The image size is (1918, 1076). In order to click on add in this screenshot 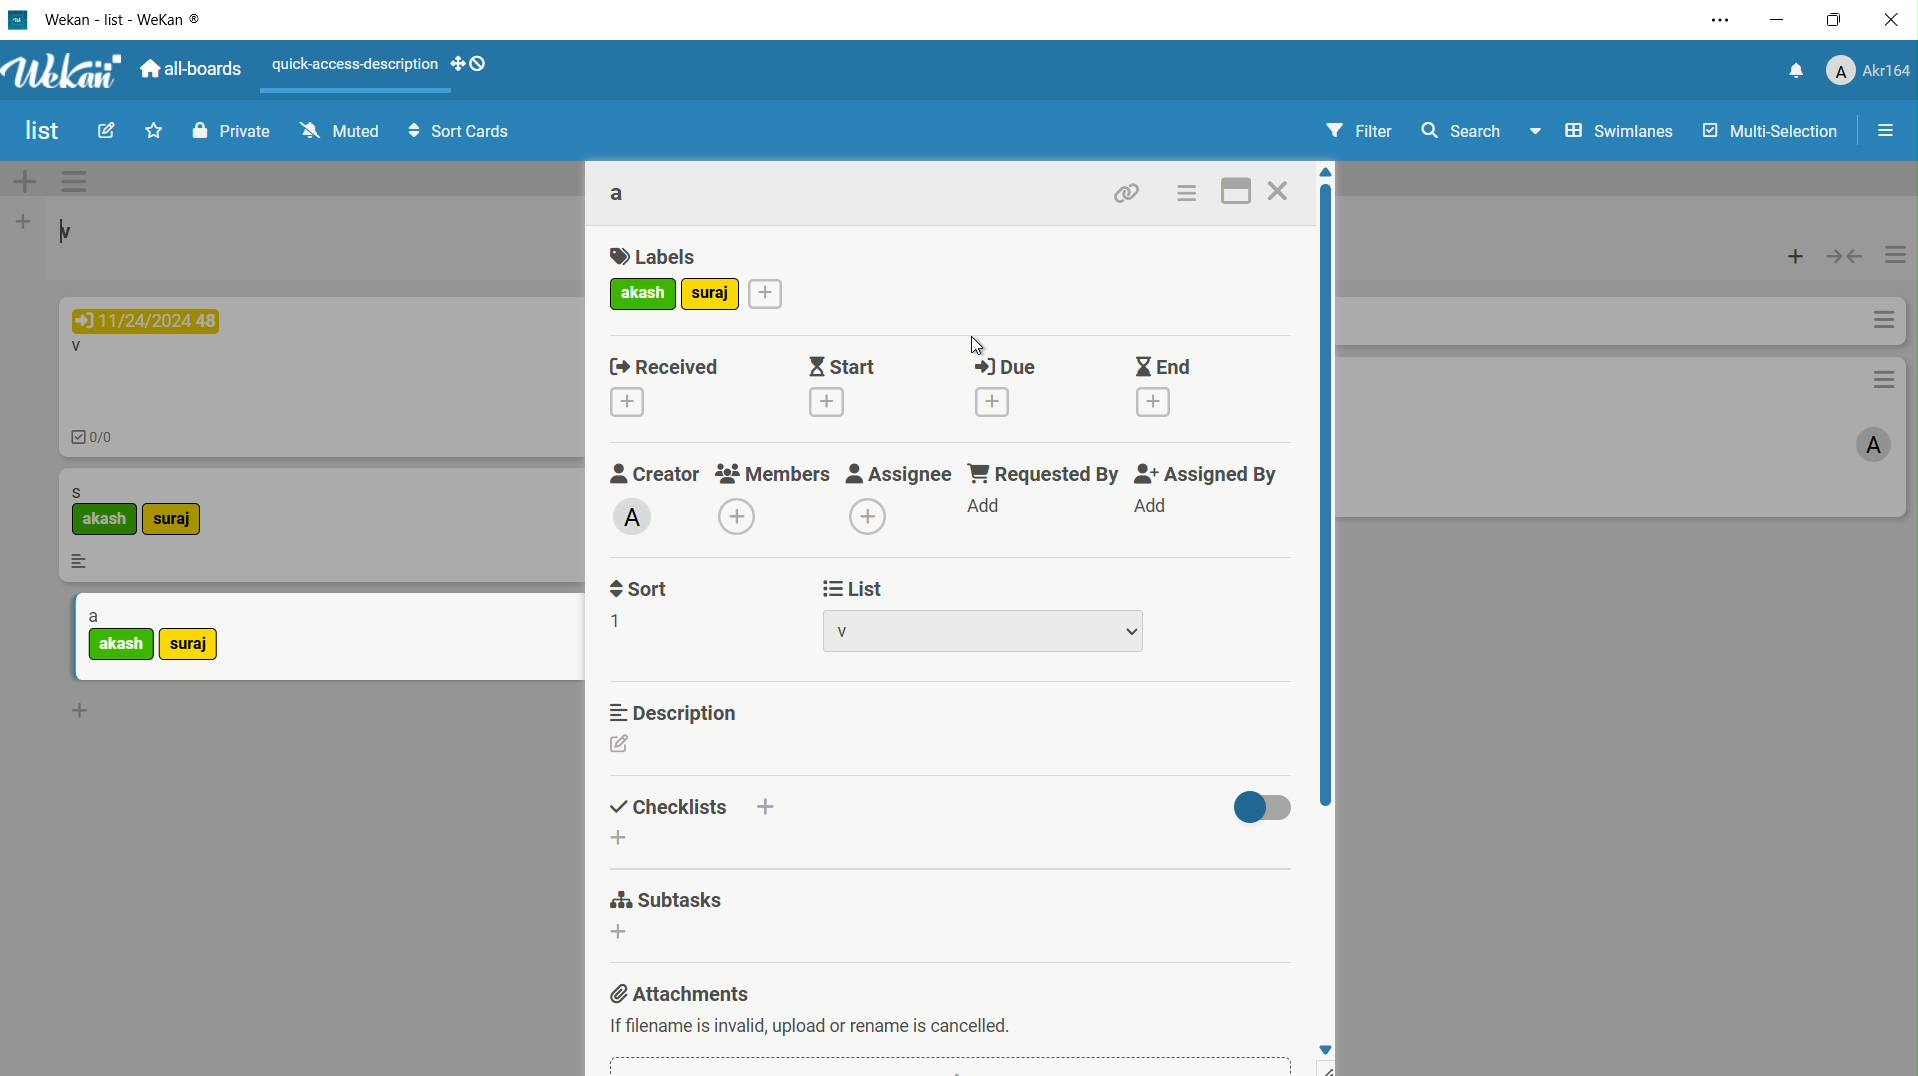, I will do `click(772, 294)`.